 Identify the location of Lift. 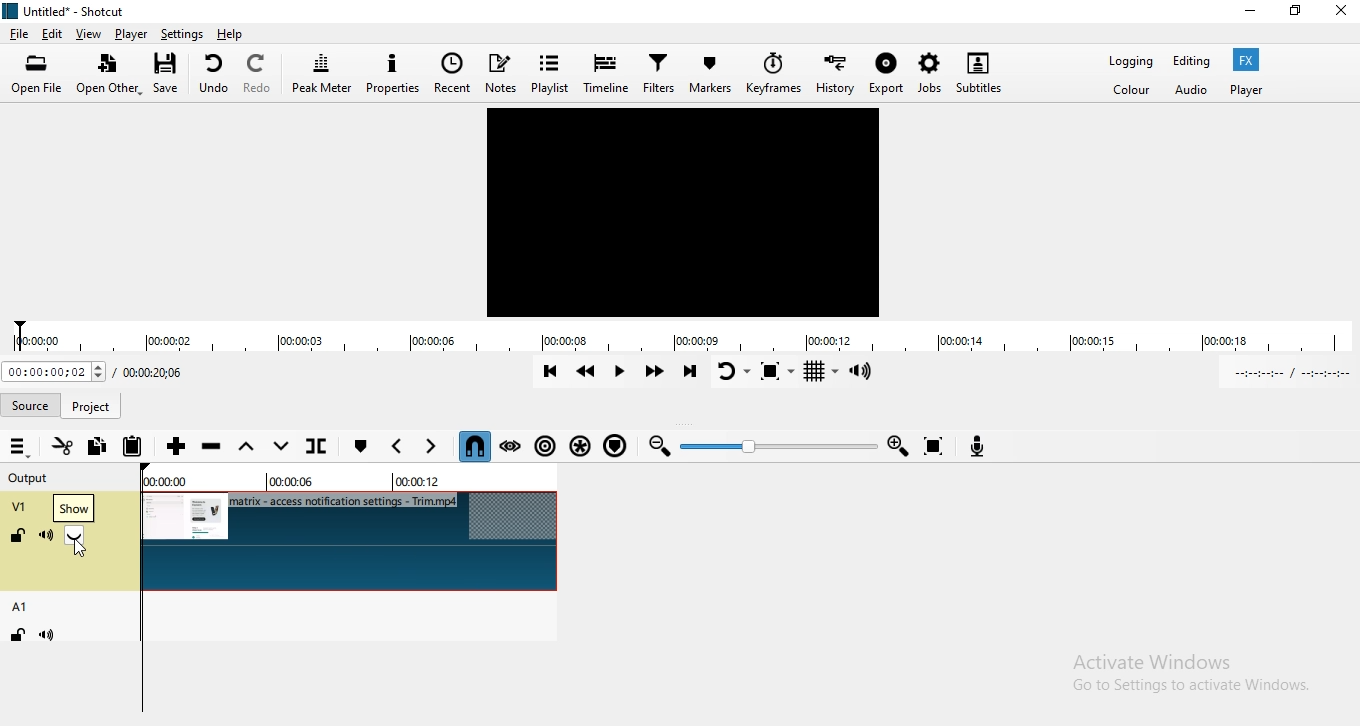
(249, 448).